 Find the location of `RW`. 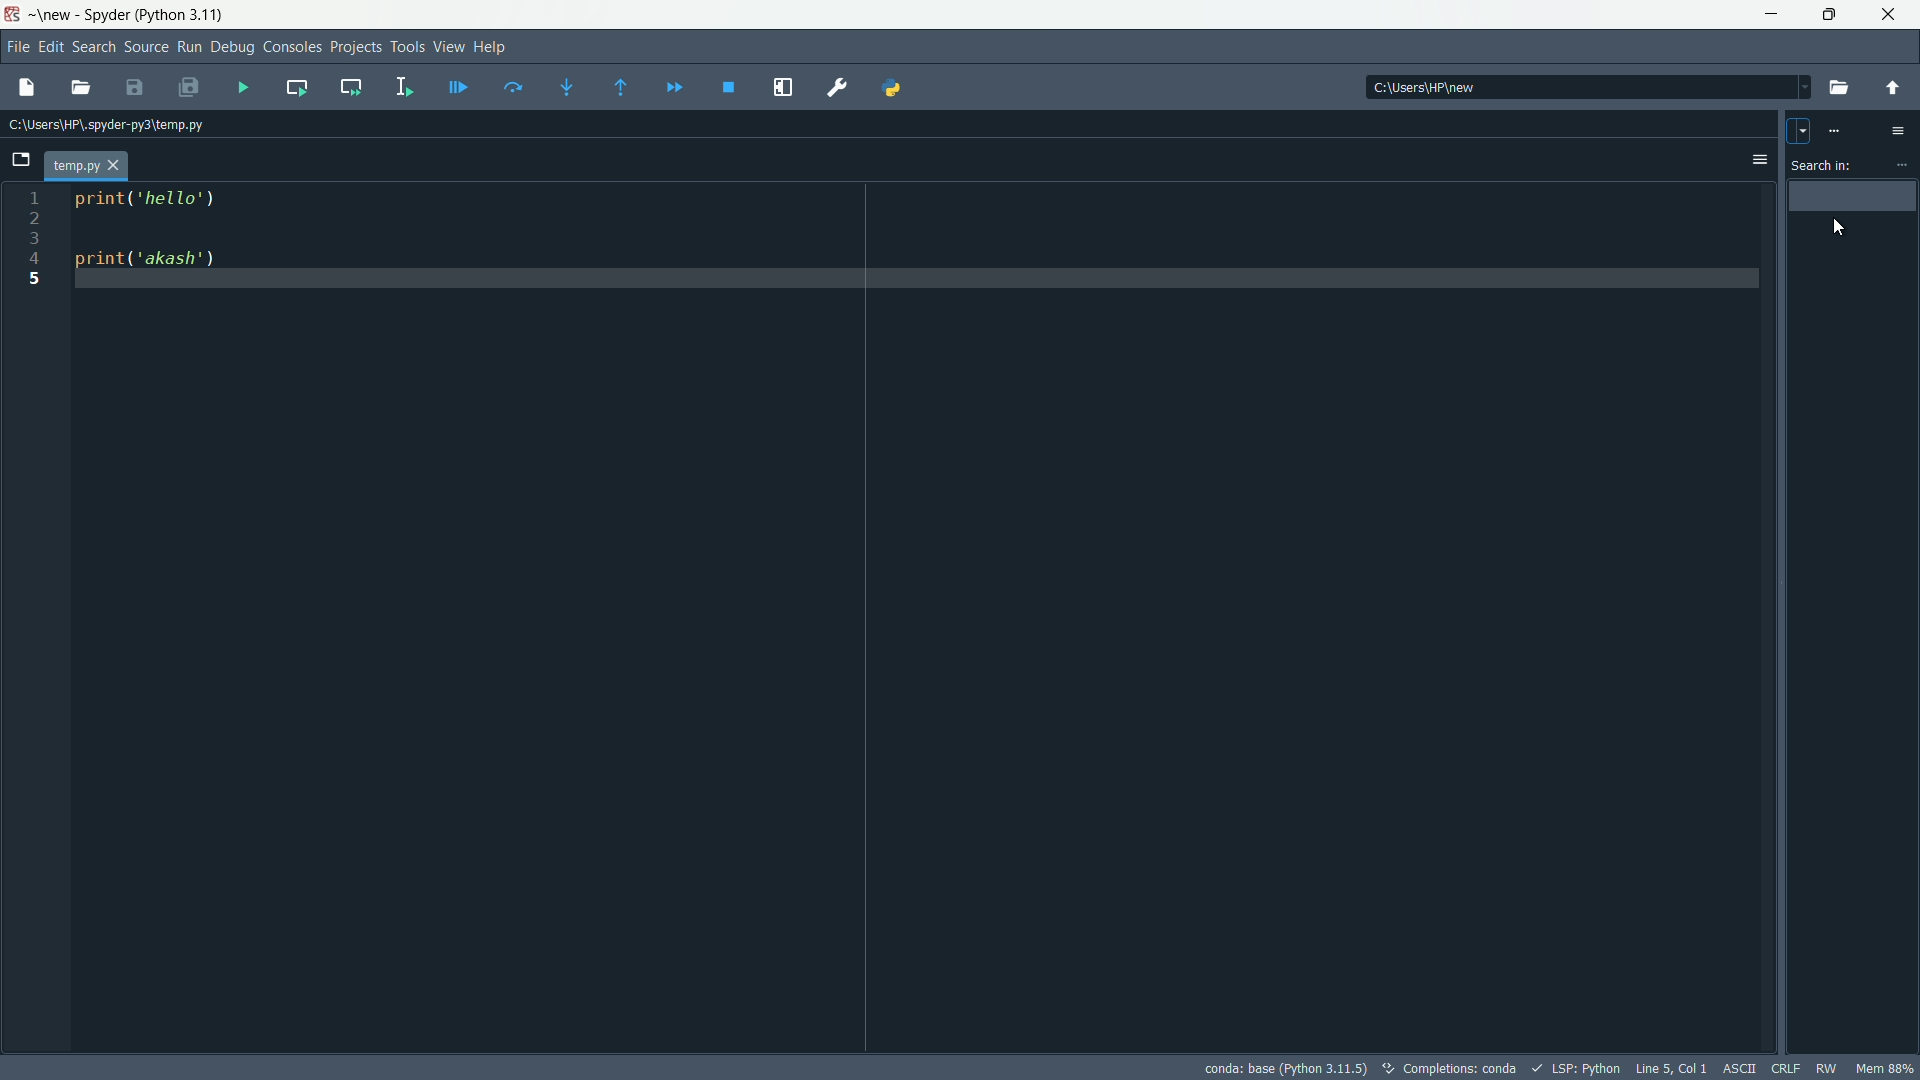

RW is located at coordinates (1827, 1068).